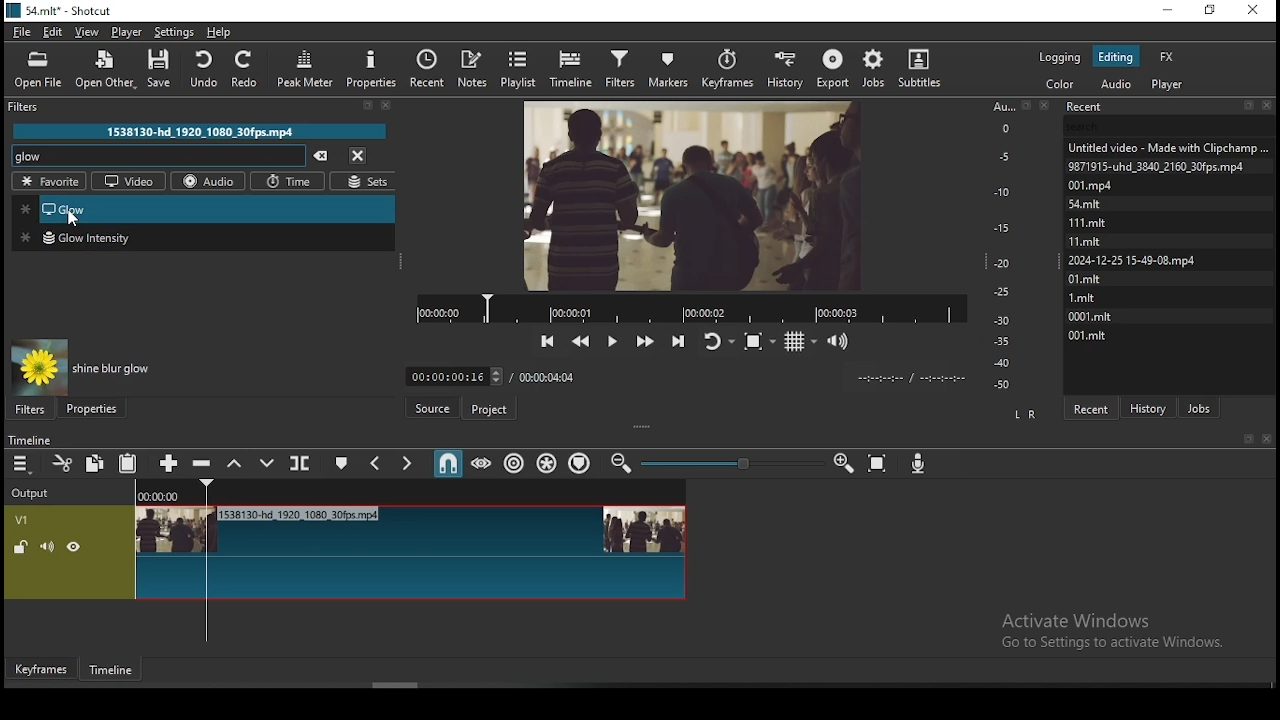 This screenshot has width=1280, height=720. Describe the element at coordinates (1092, 315) in the screenshot. I see `0001.mlt` at that location.